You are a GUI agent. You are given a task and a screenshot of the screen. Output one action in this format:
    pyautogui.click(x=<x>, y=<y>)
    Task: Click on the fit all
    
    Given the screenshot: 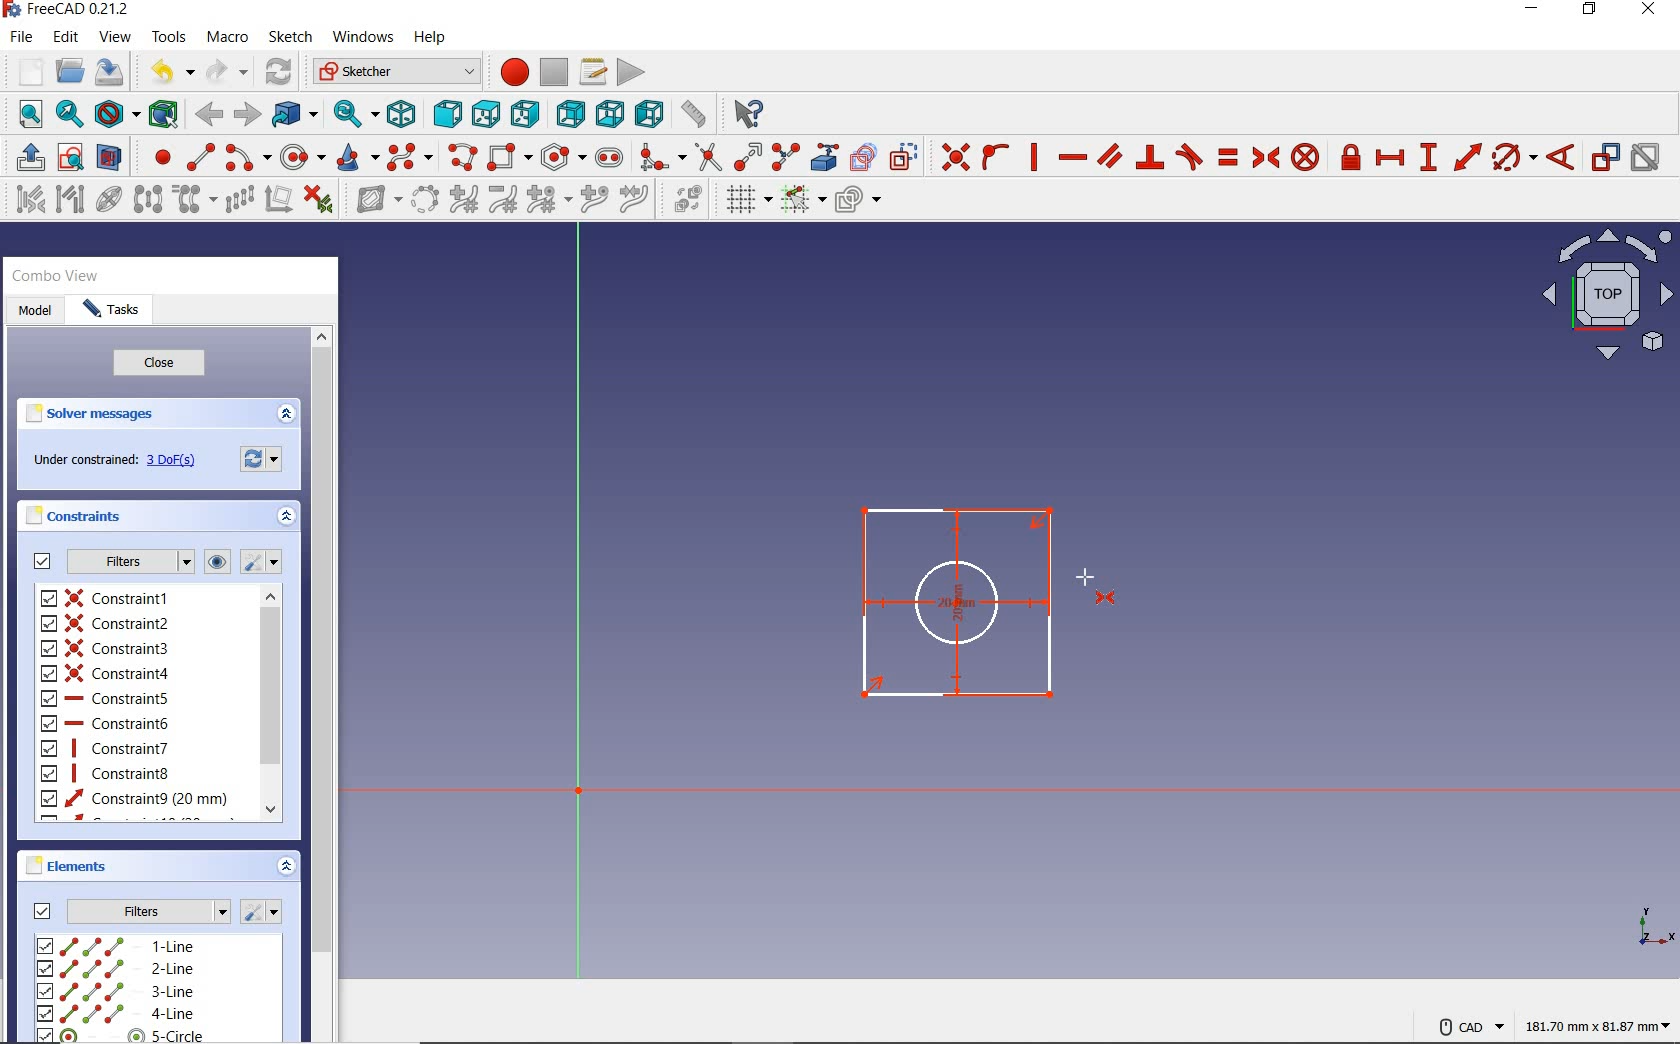 What is the action you would take?
    pyautogui.click(x=24, y=116)
    